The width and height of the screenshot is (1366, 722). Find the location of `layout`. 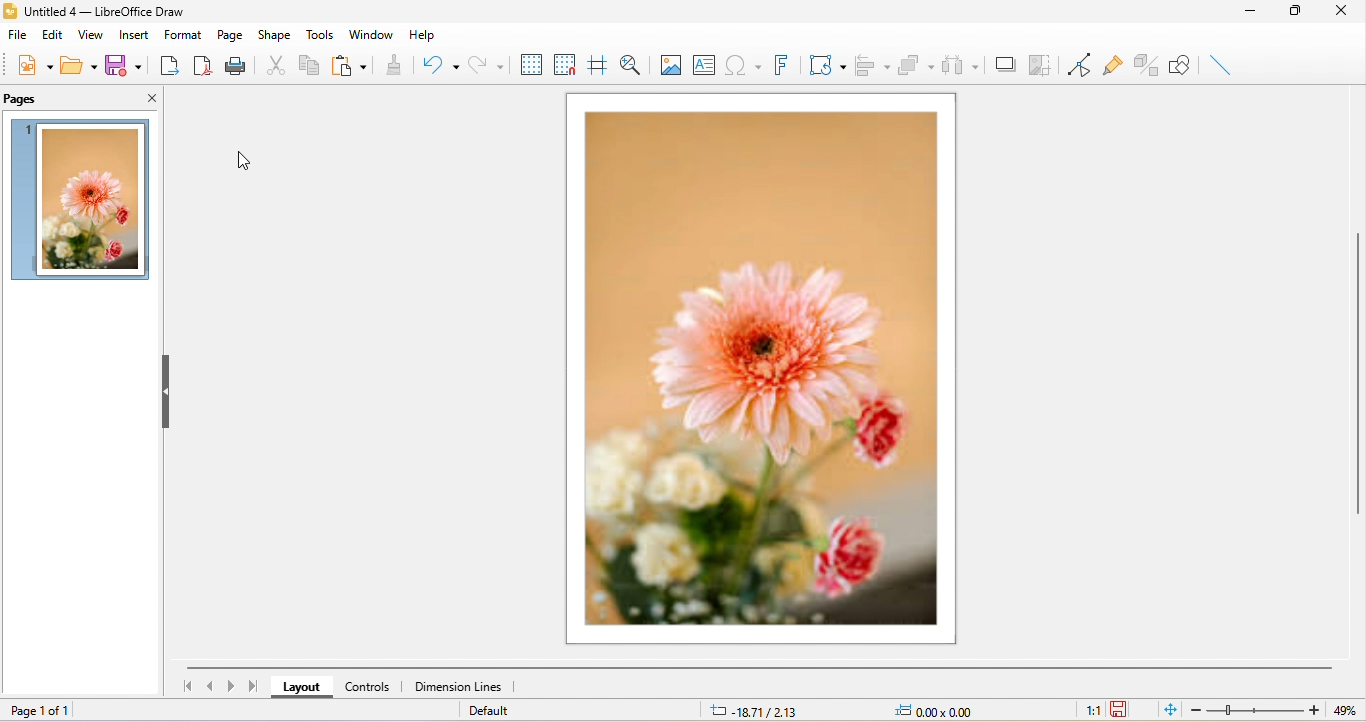

layout is located at coordinates (298, 688).